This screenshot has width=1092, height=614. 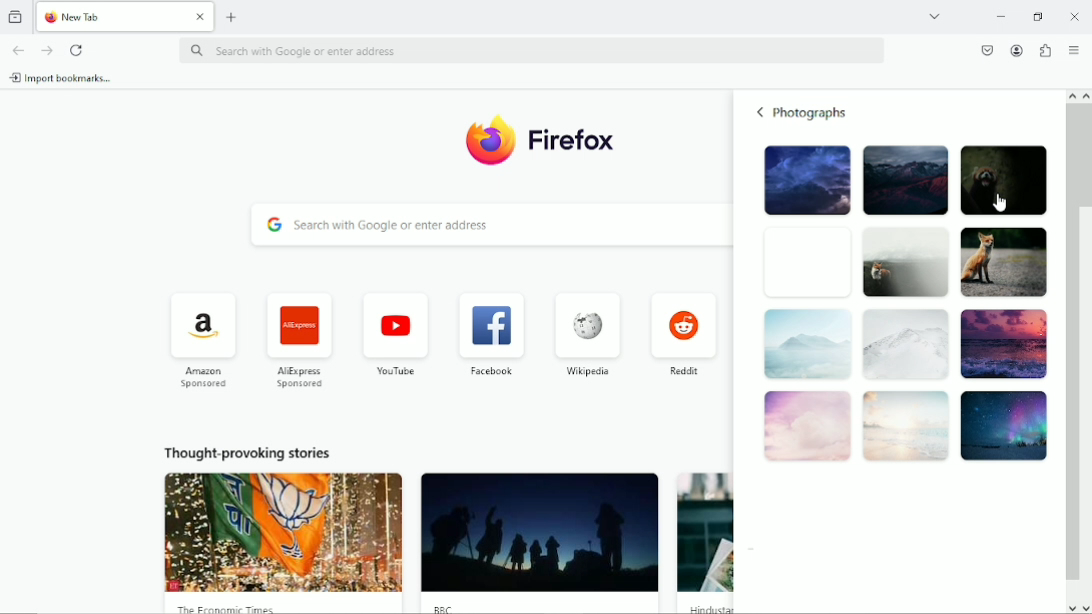 I want to click on Photograph, so click(x=906, y=427).